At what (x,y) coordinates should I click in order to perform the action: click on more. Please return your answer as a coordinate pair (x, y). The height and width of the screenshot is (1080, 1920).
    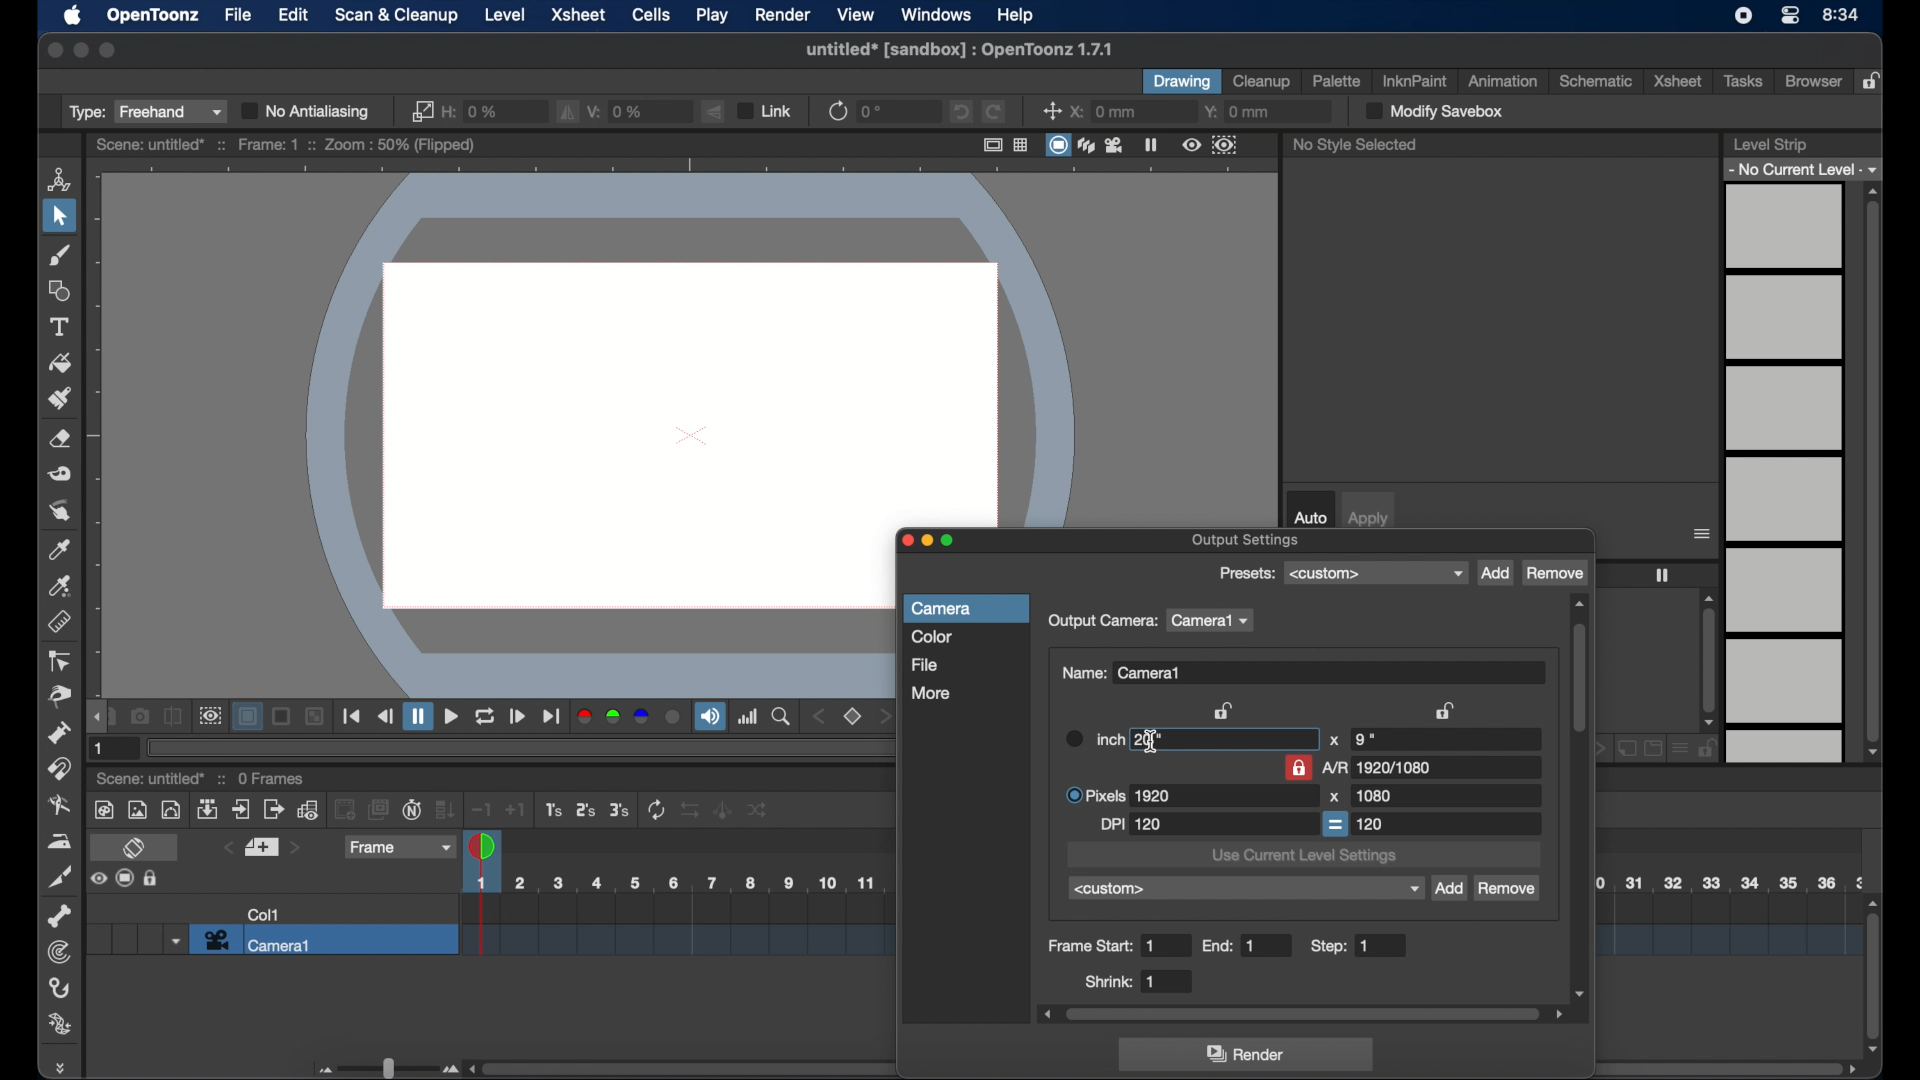
    Looking at the image, I should click on (931, 692).